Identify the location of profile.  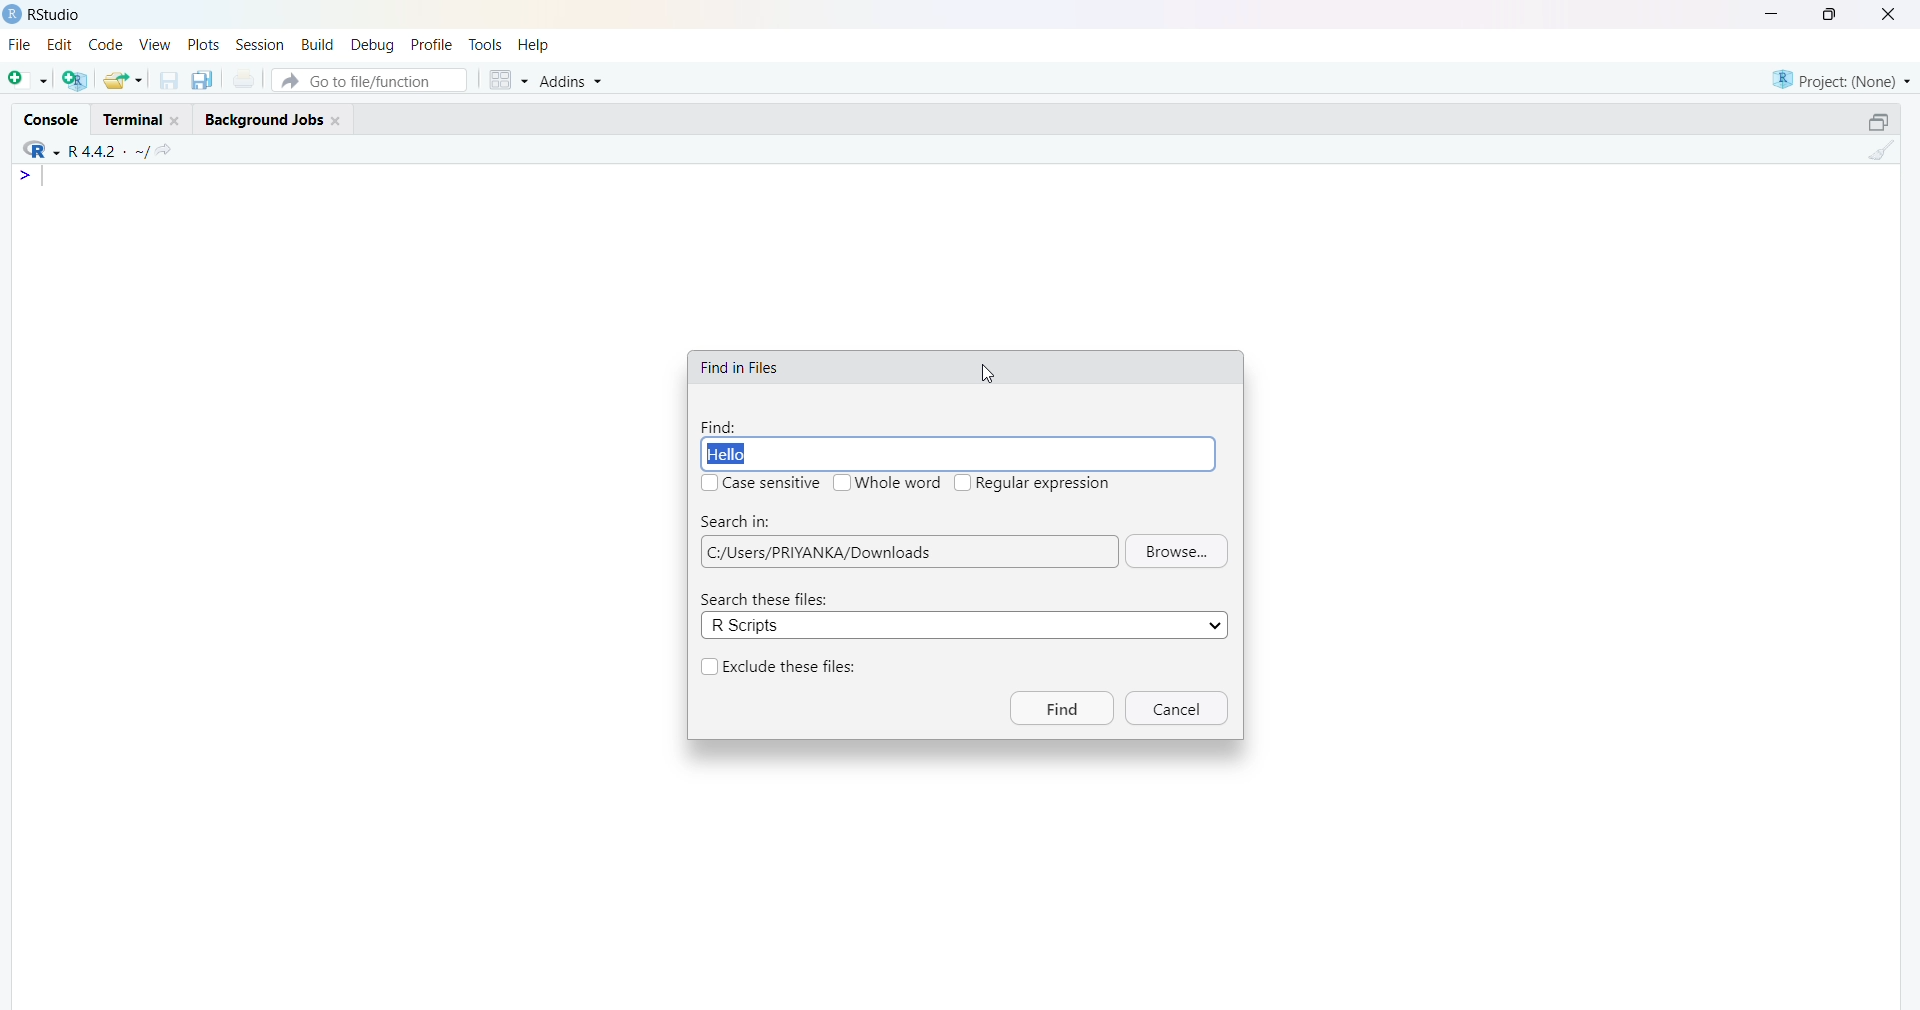
(435, 45).